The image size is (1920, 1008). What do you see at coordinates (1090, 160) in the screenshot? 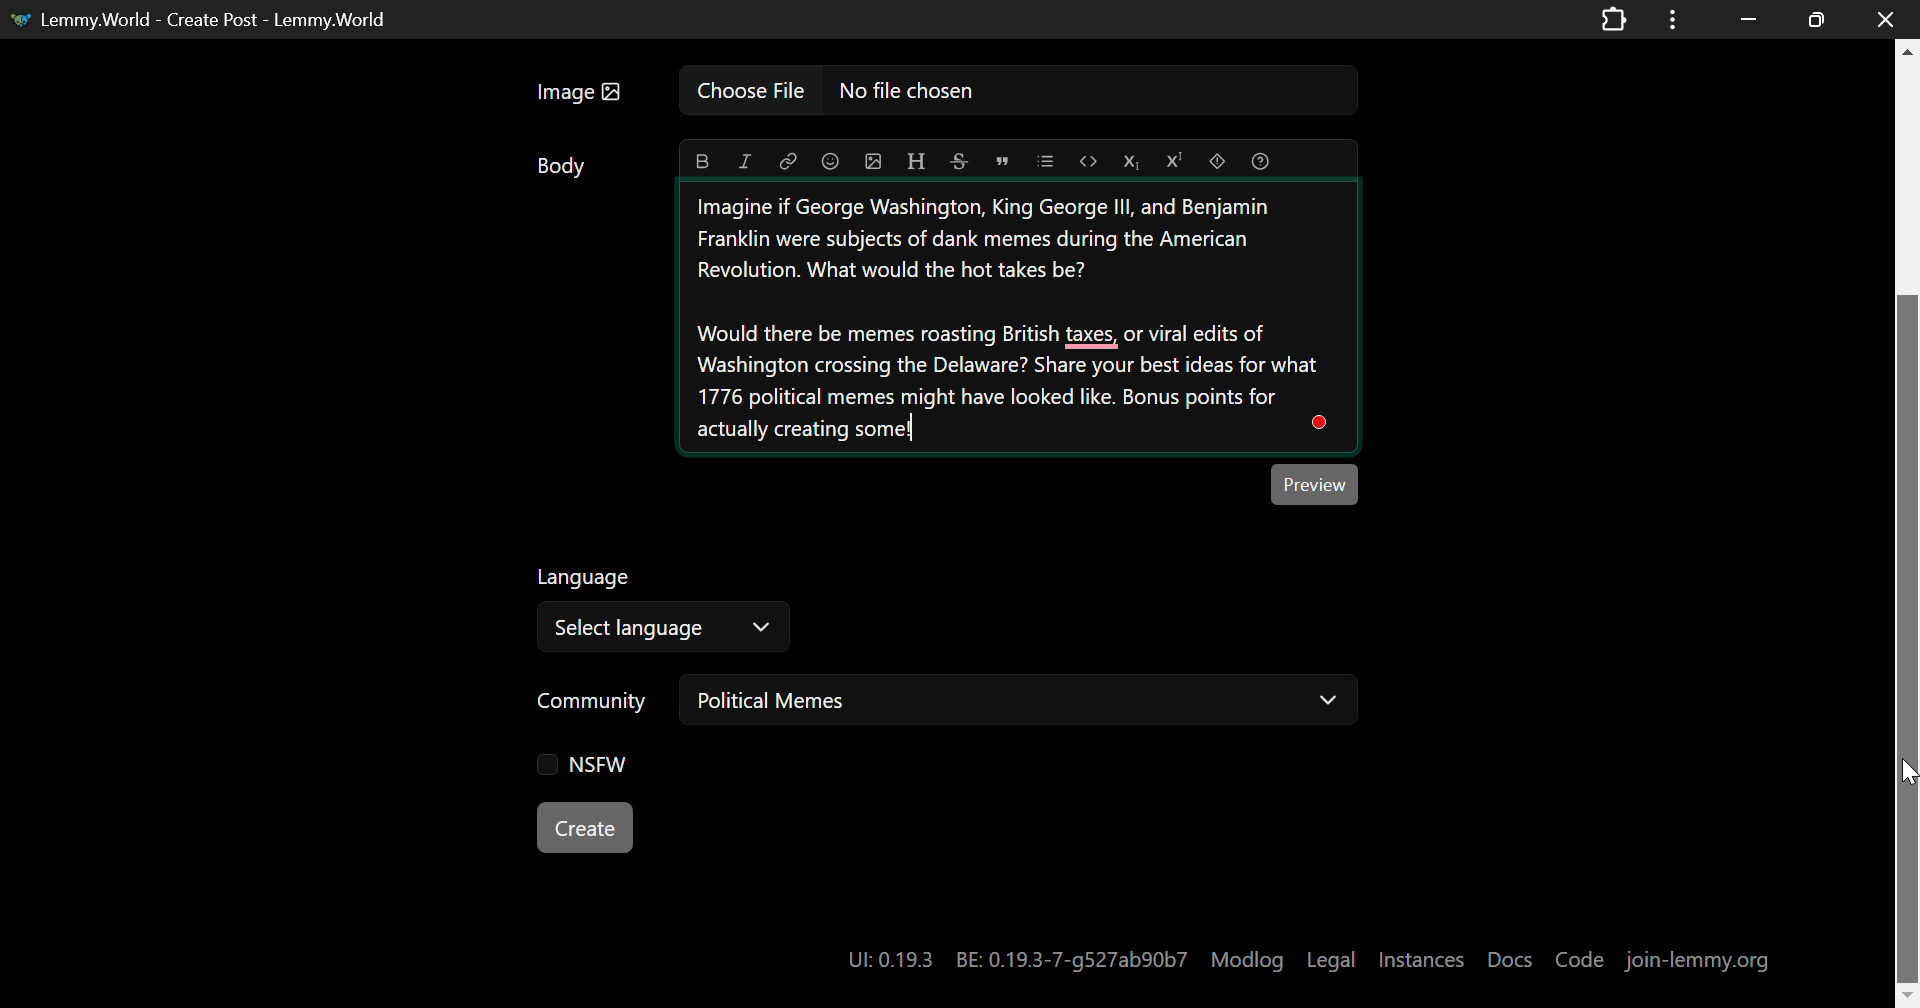
I see `Code` at bounding box center [1090, 160].